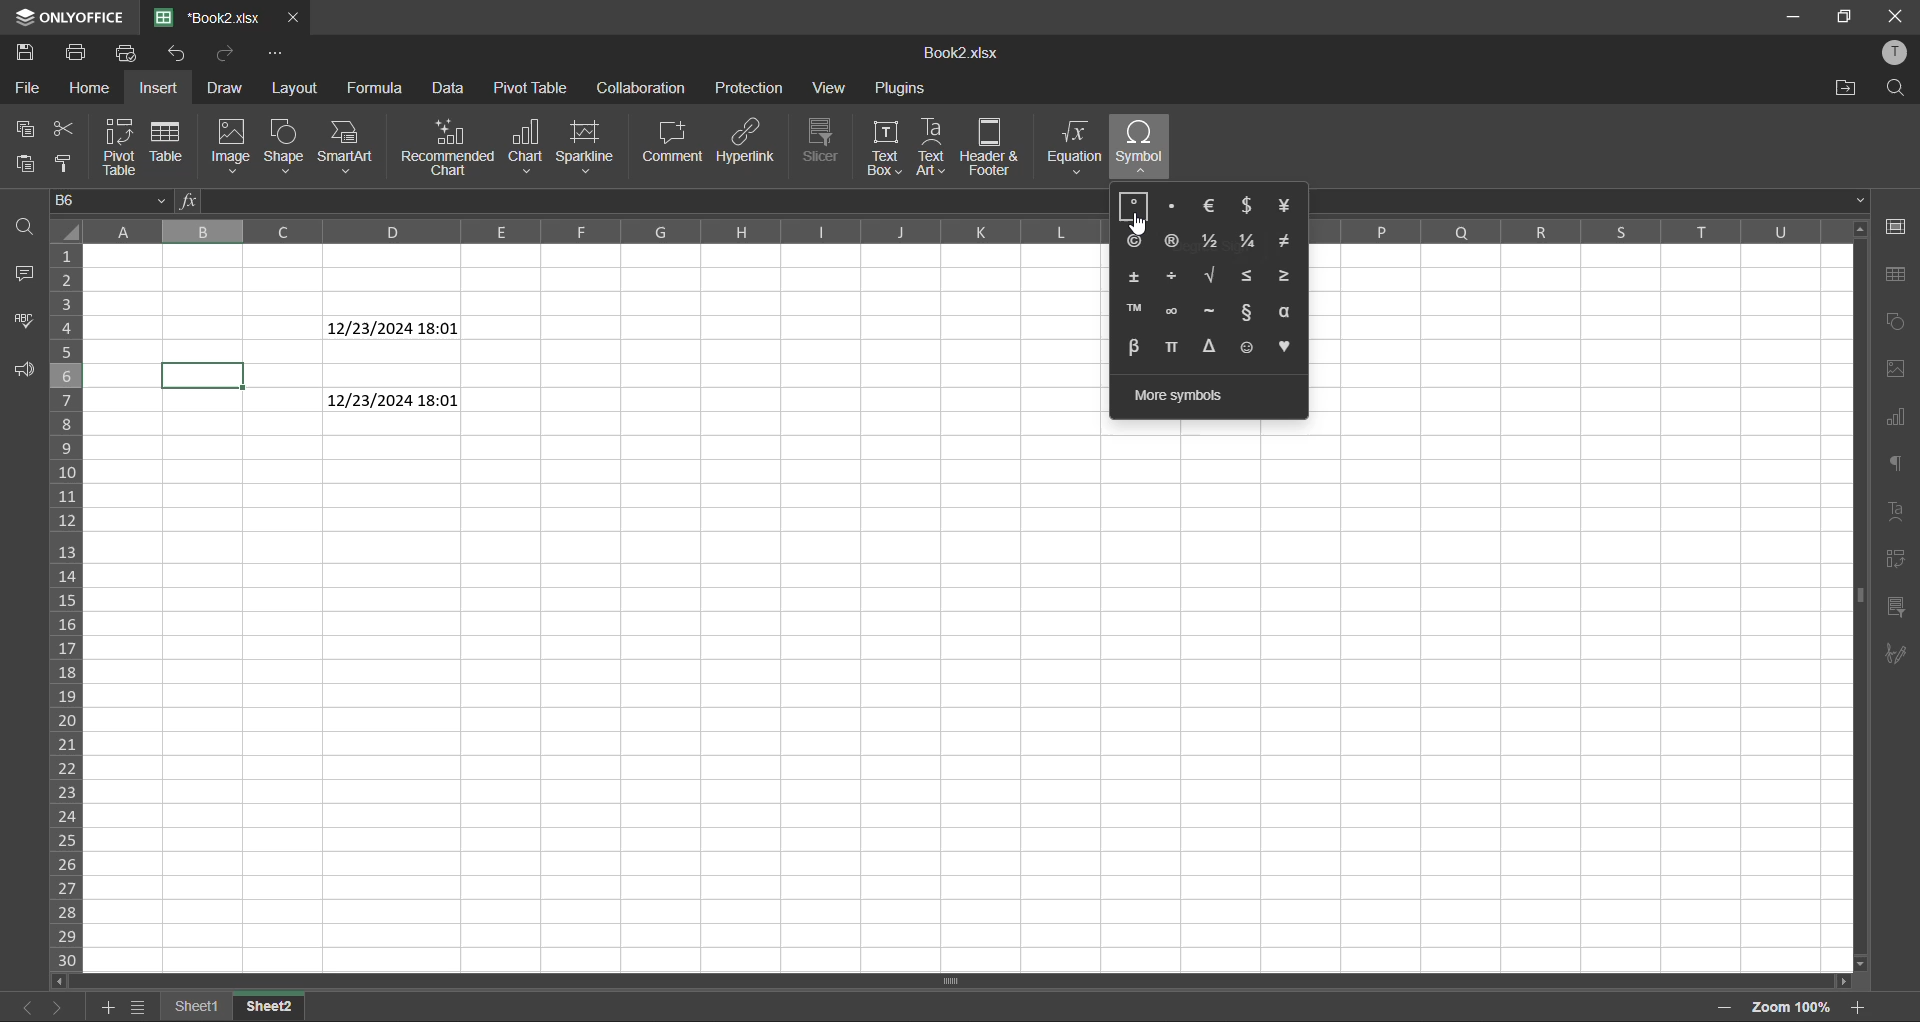 This screenshot has height=1022, width=1920. Describe the element at coordinates (95, 89) in the screenshot. I see `home` at that location.